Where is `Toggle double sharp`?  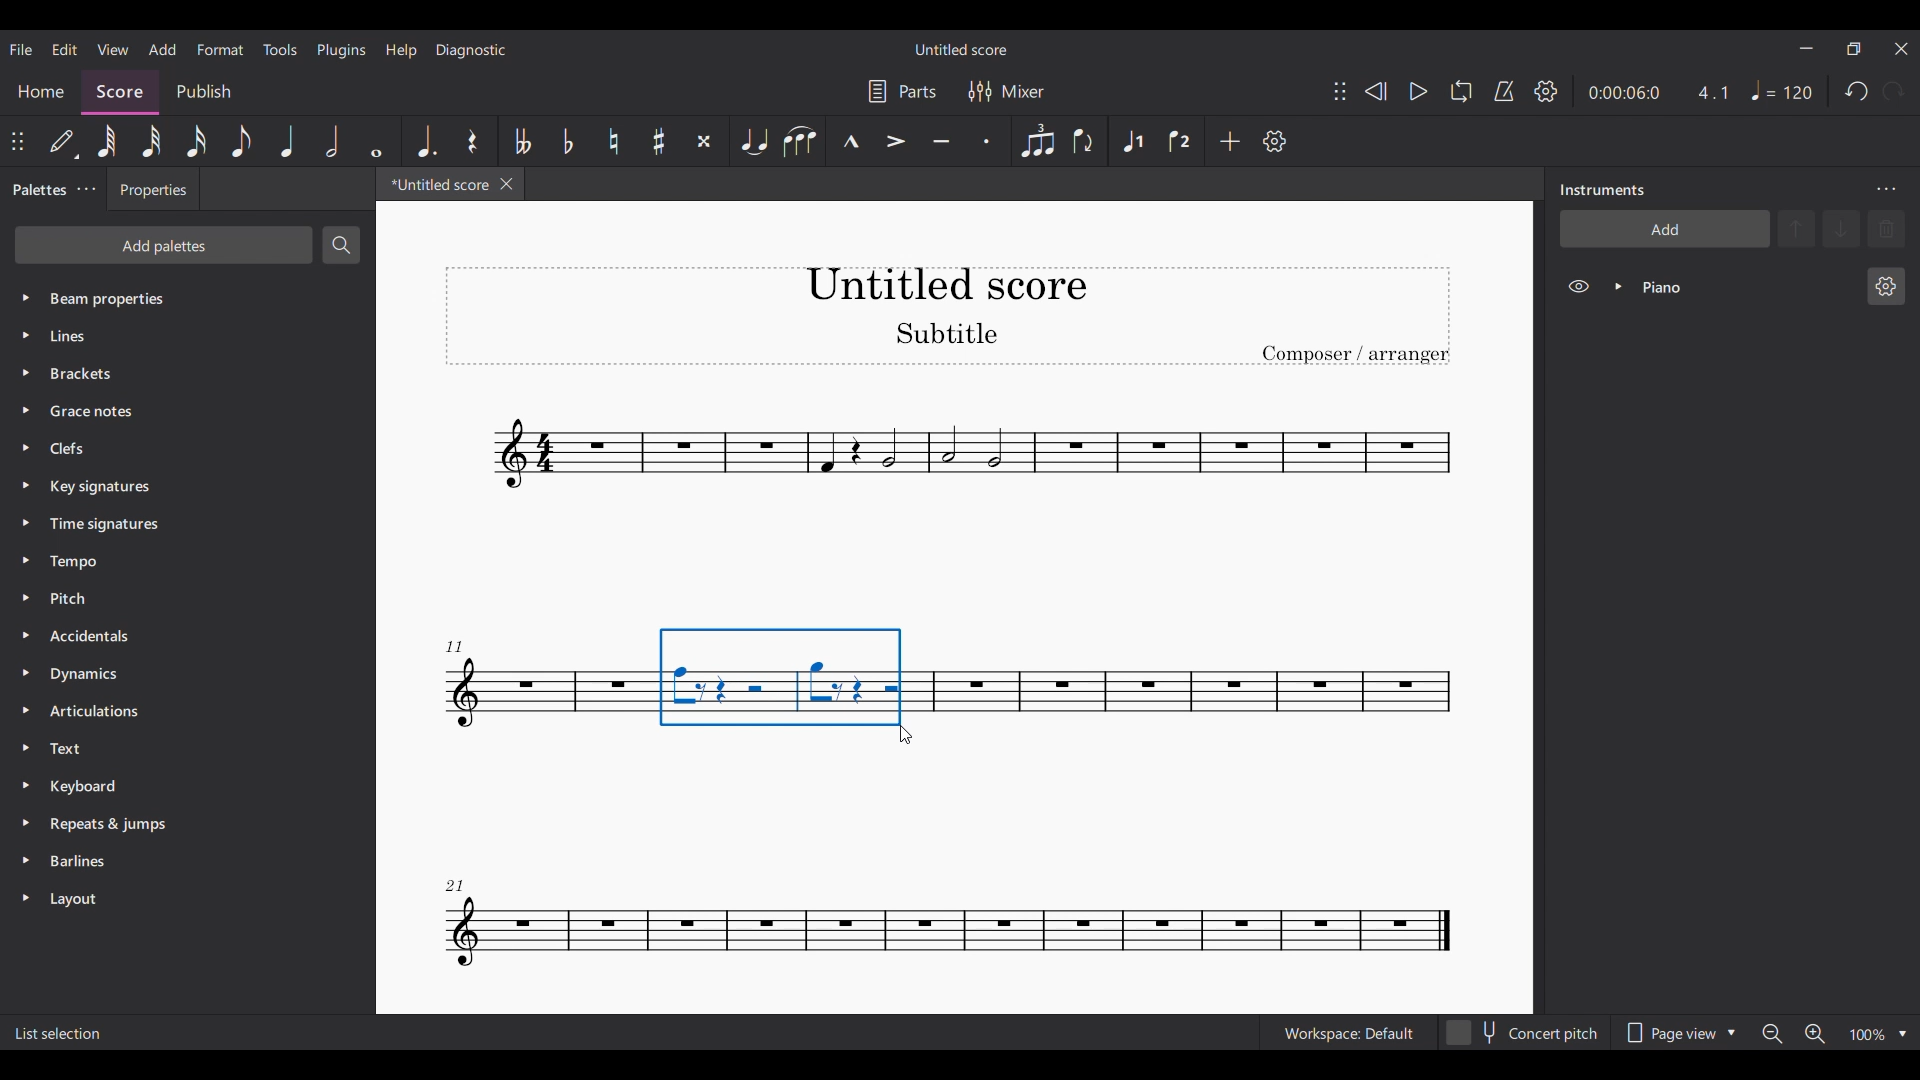
Toggle double sharp is located at coordinates (705, 141).